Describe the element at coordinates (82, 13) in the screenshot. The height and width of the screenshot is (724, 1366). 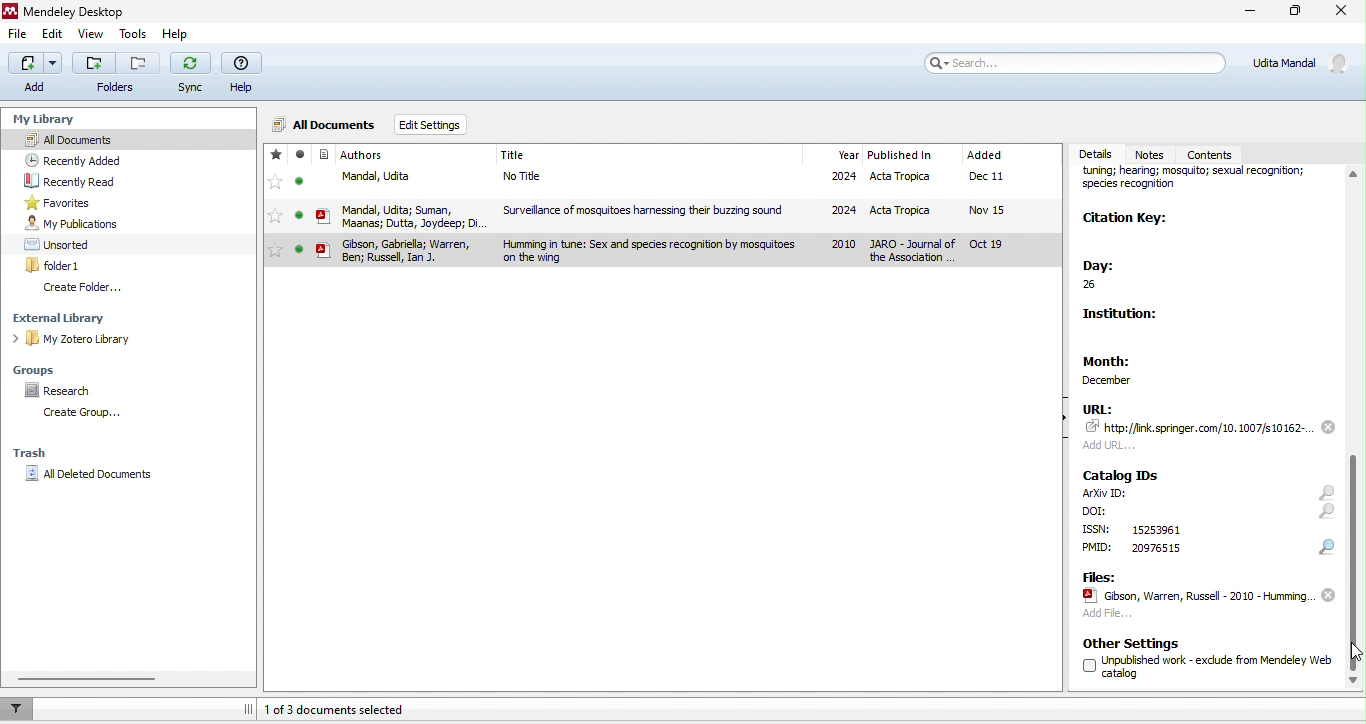
I see `Mendeley Desktop` at that location.